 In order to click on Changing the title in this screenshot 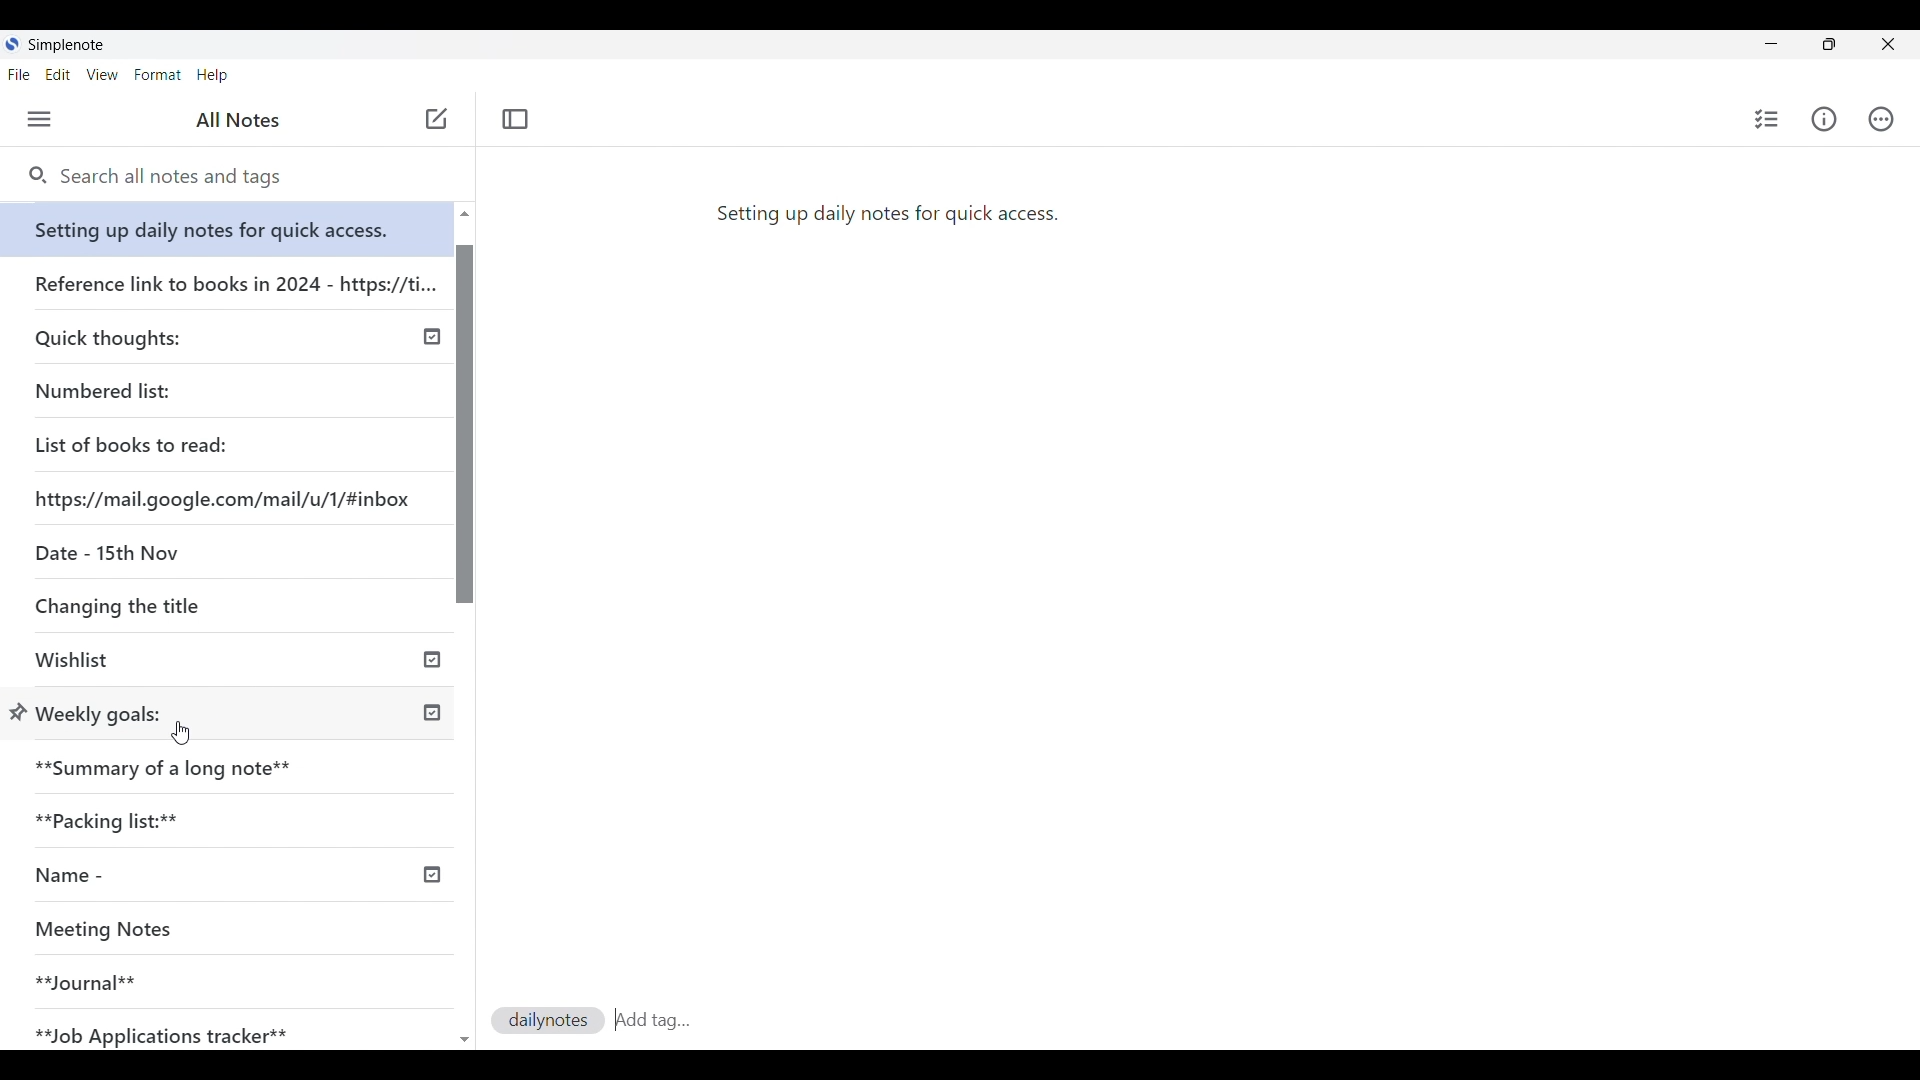, I will do `click(160, 605)`.